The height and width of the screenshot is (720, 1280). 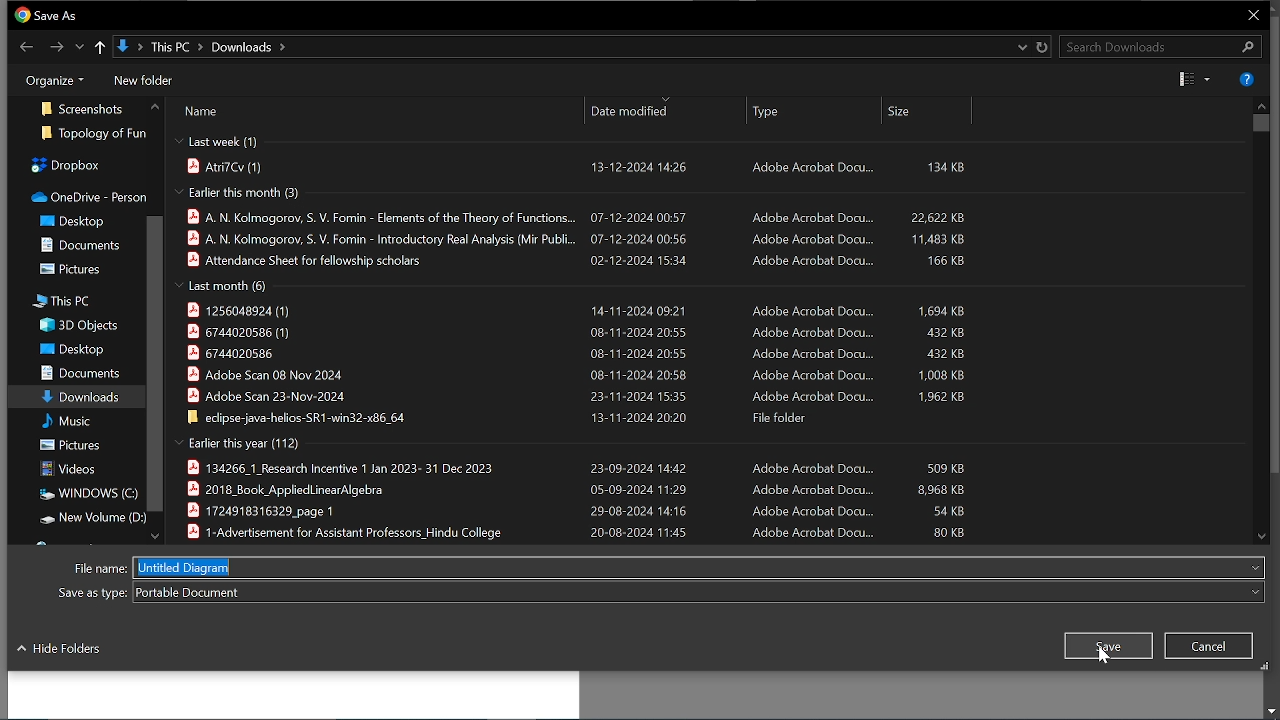 What do you see at coordinates (1253, 14) in the screenshot?
I see `CLose` at bounding box center [1253, 14].